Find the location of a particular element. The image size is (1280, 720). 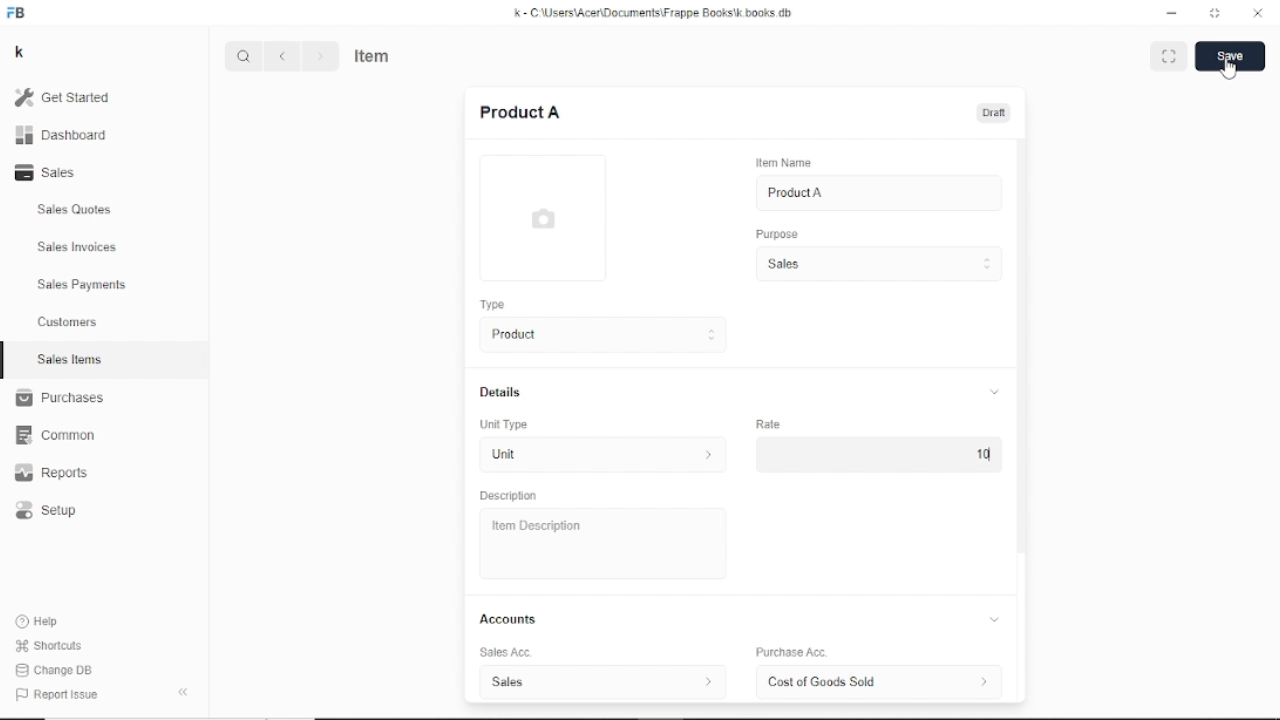

10 is located at coordinates (983, 454).